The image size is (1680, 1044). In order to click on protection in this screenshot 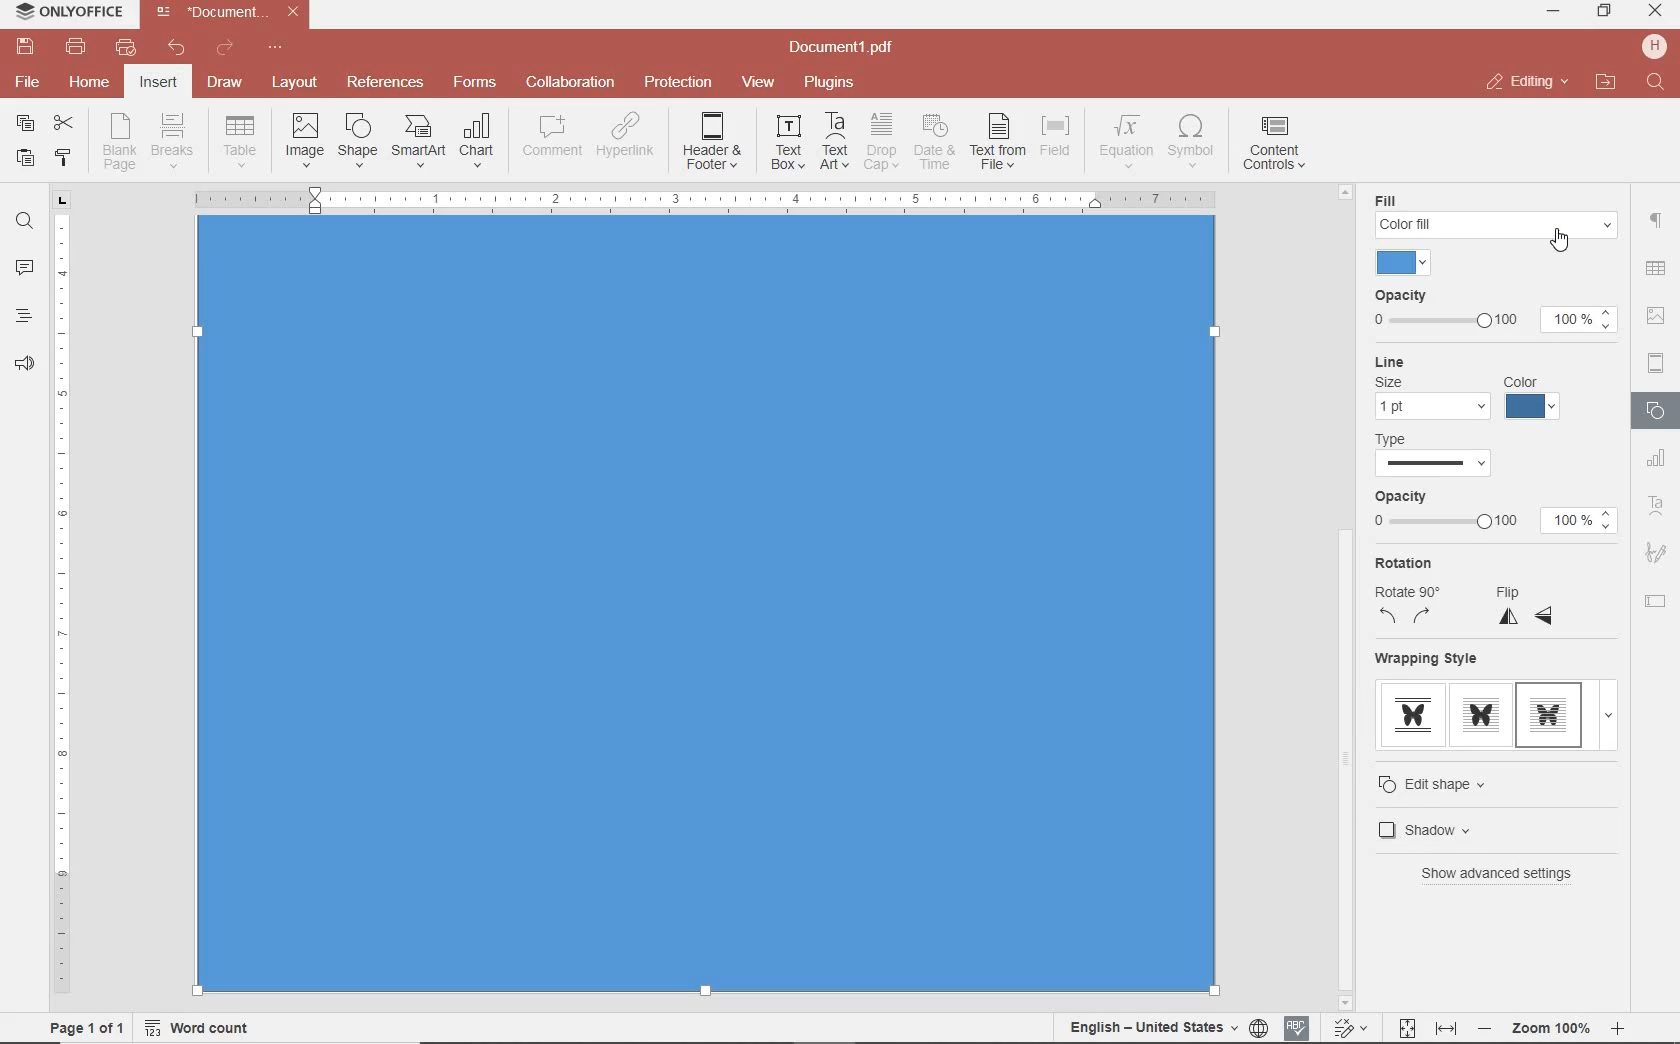, I will do `click(679, 83)`.